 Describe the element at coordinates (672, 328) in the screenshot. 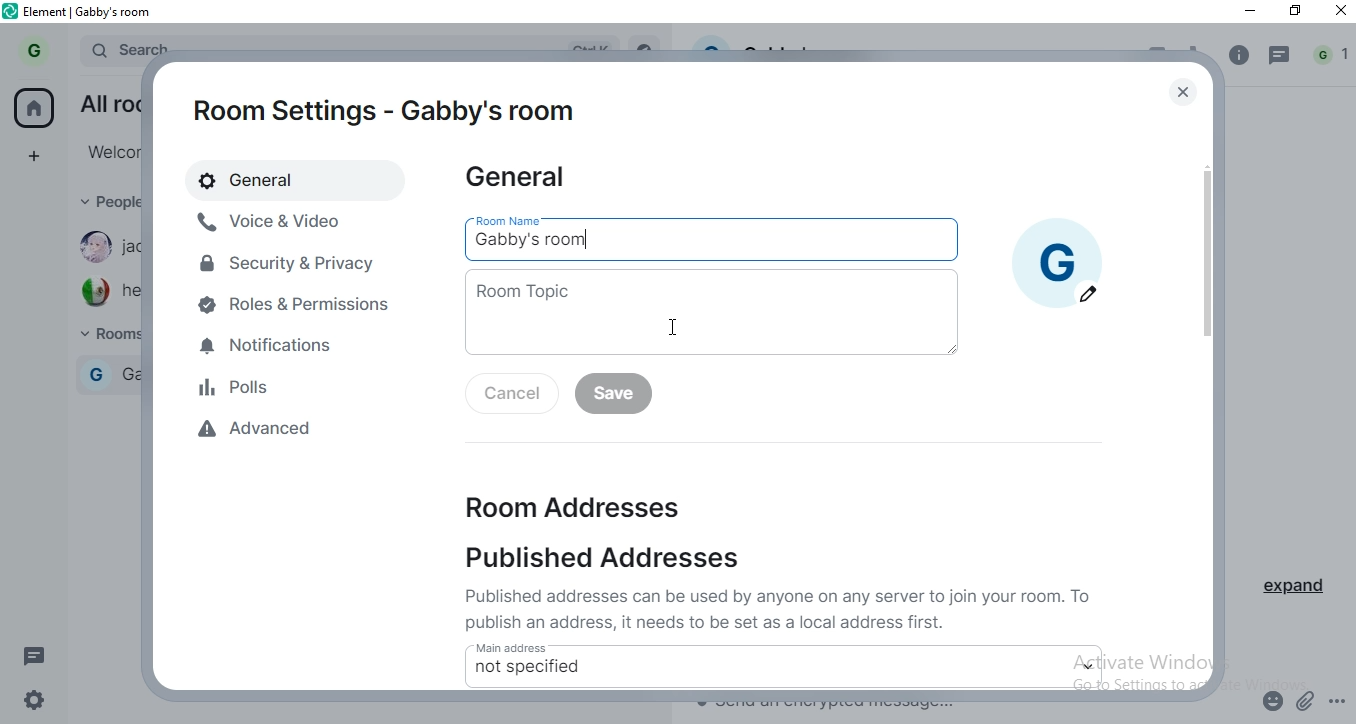

I see `text cursor` at that location.